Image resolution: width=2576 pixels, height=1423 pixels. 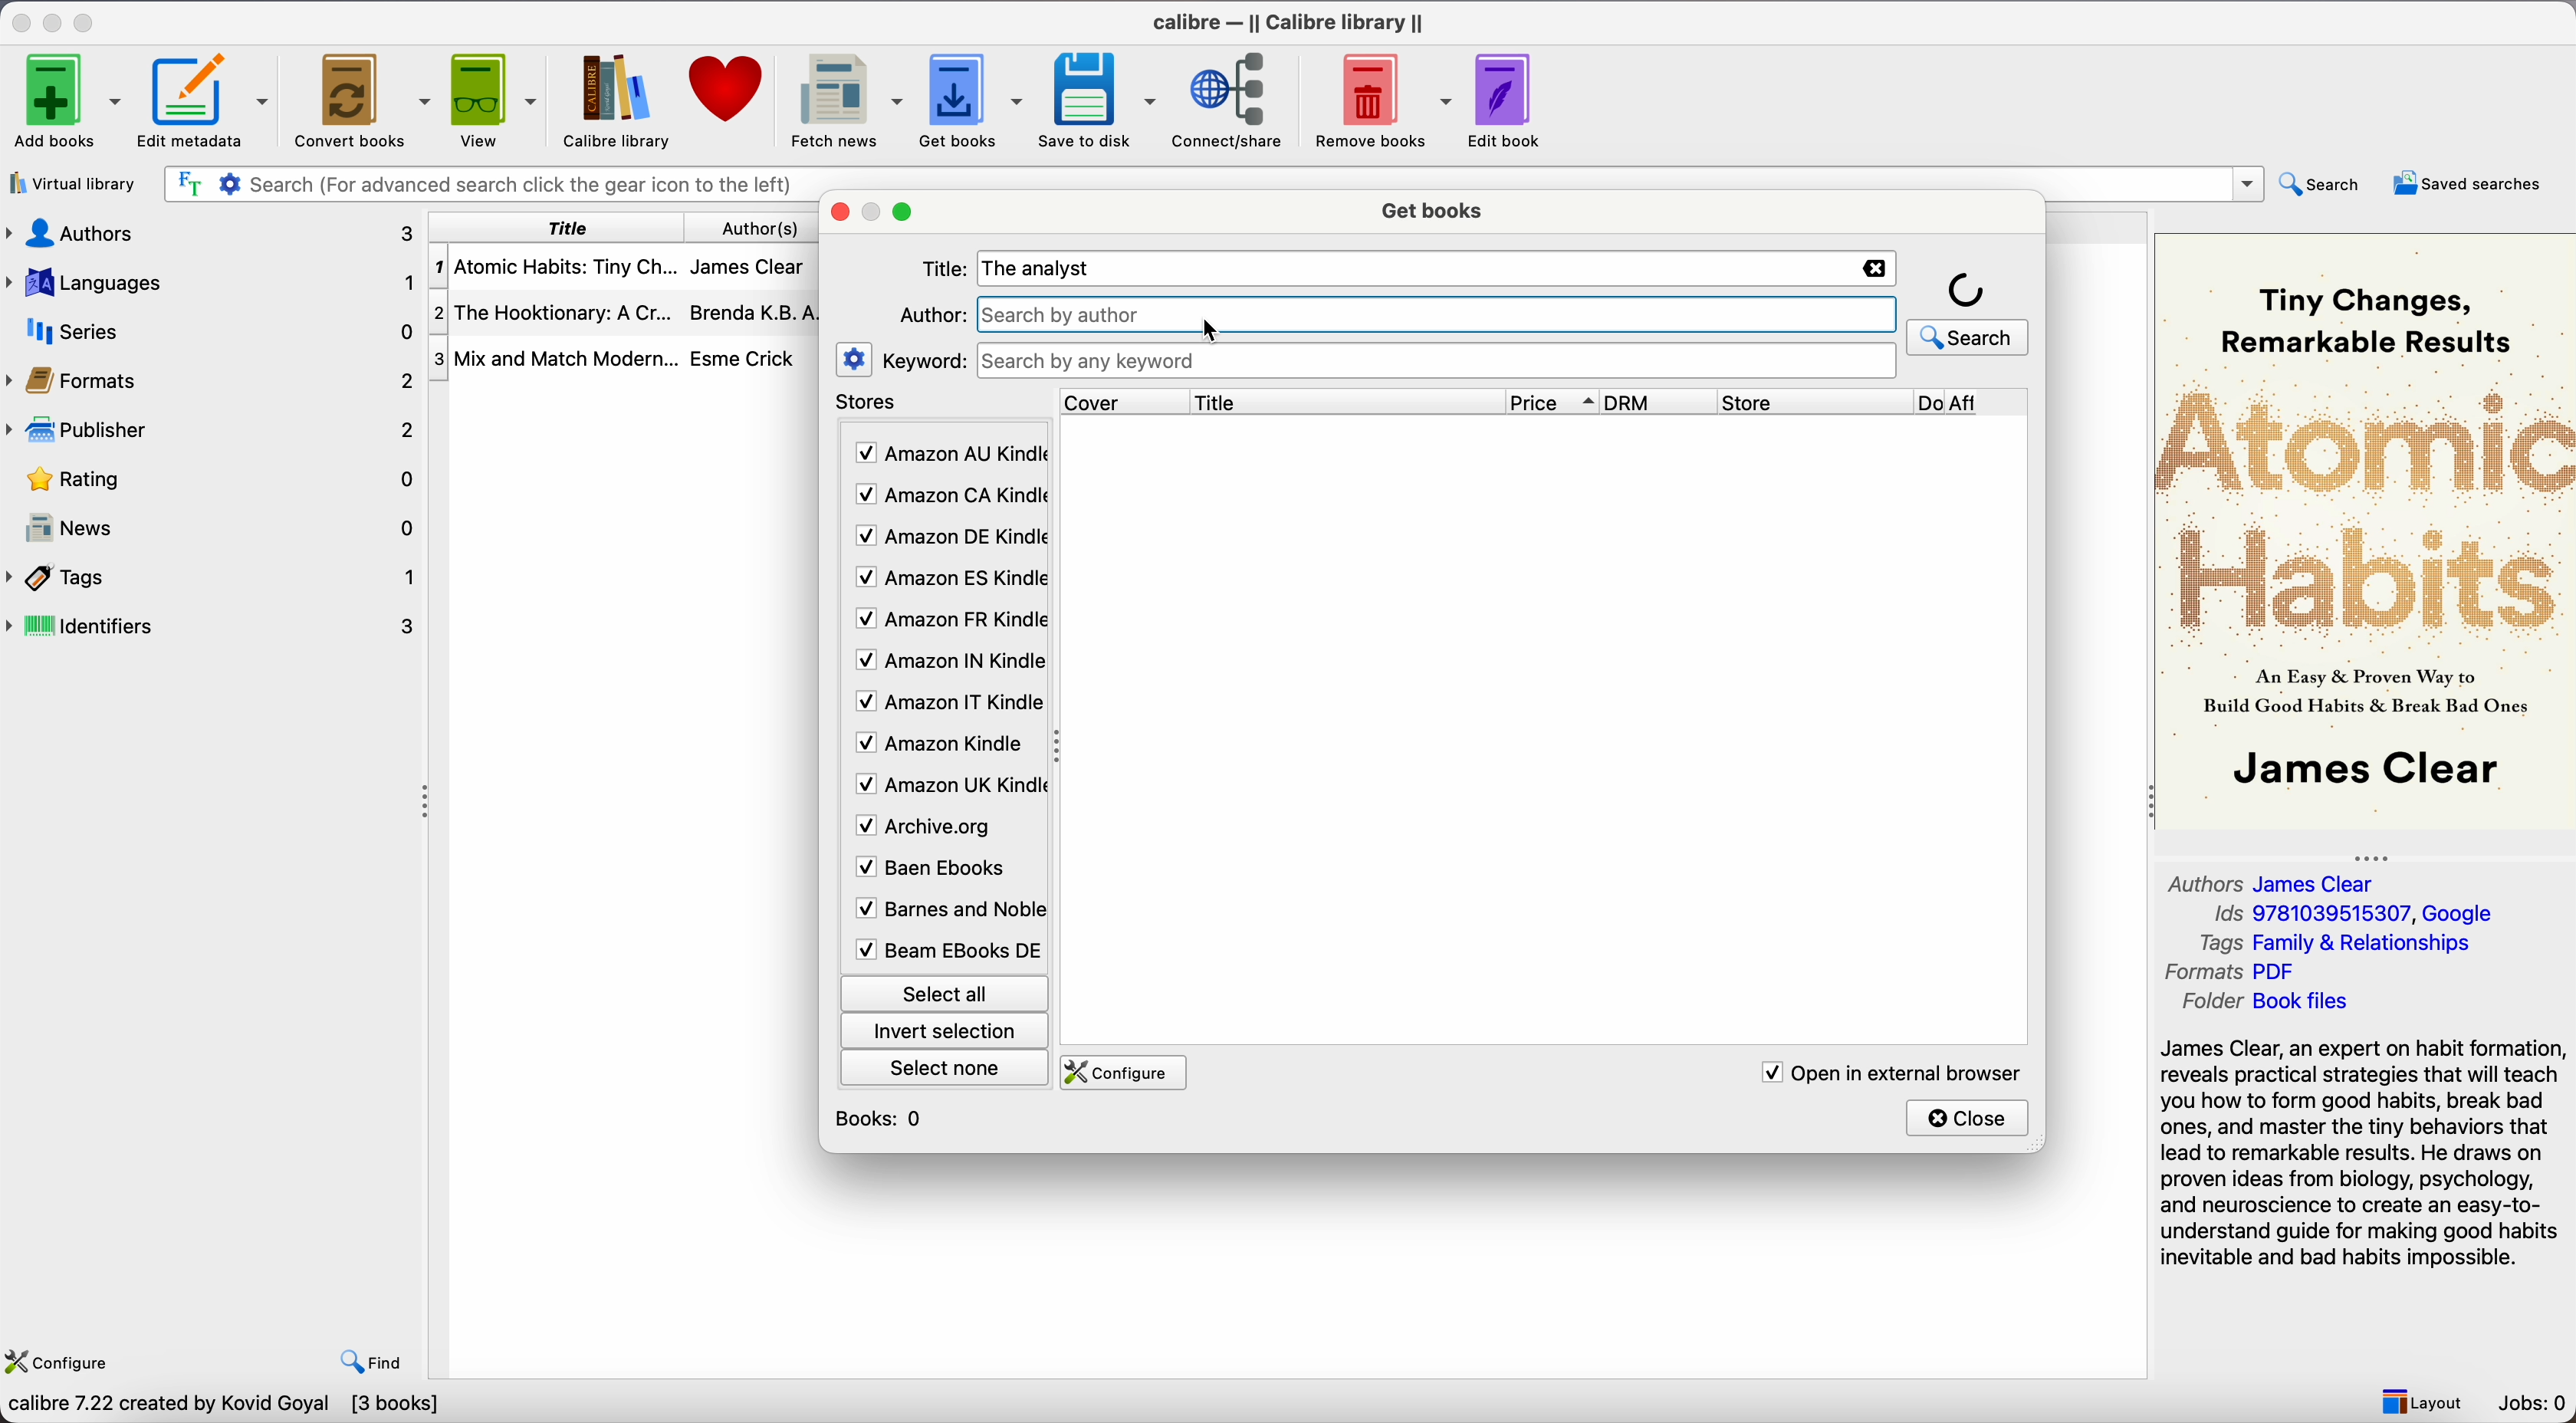 I want to click on tags, so click(x=214, y=577).